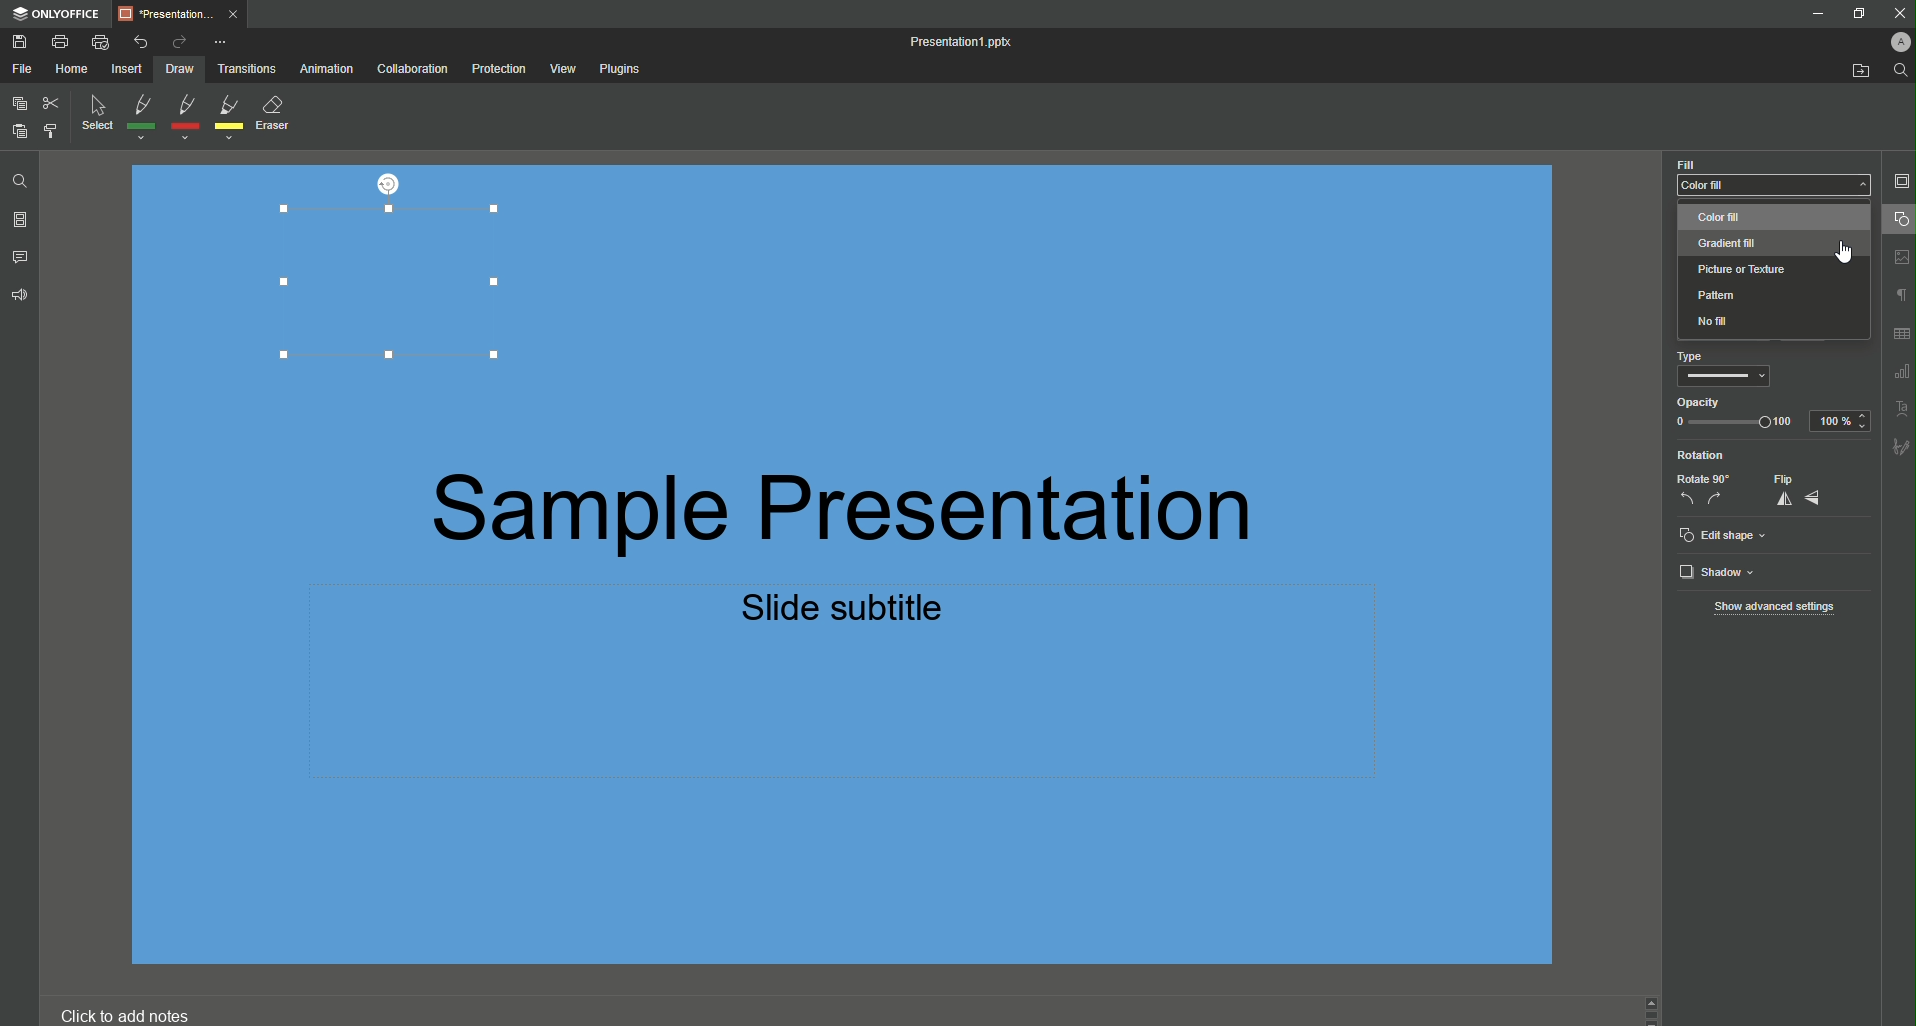 This screenshot has width=1916, height=1026. I want to click on Rectangle, so click(385, 285).